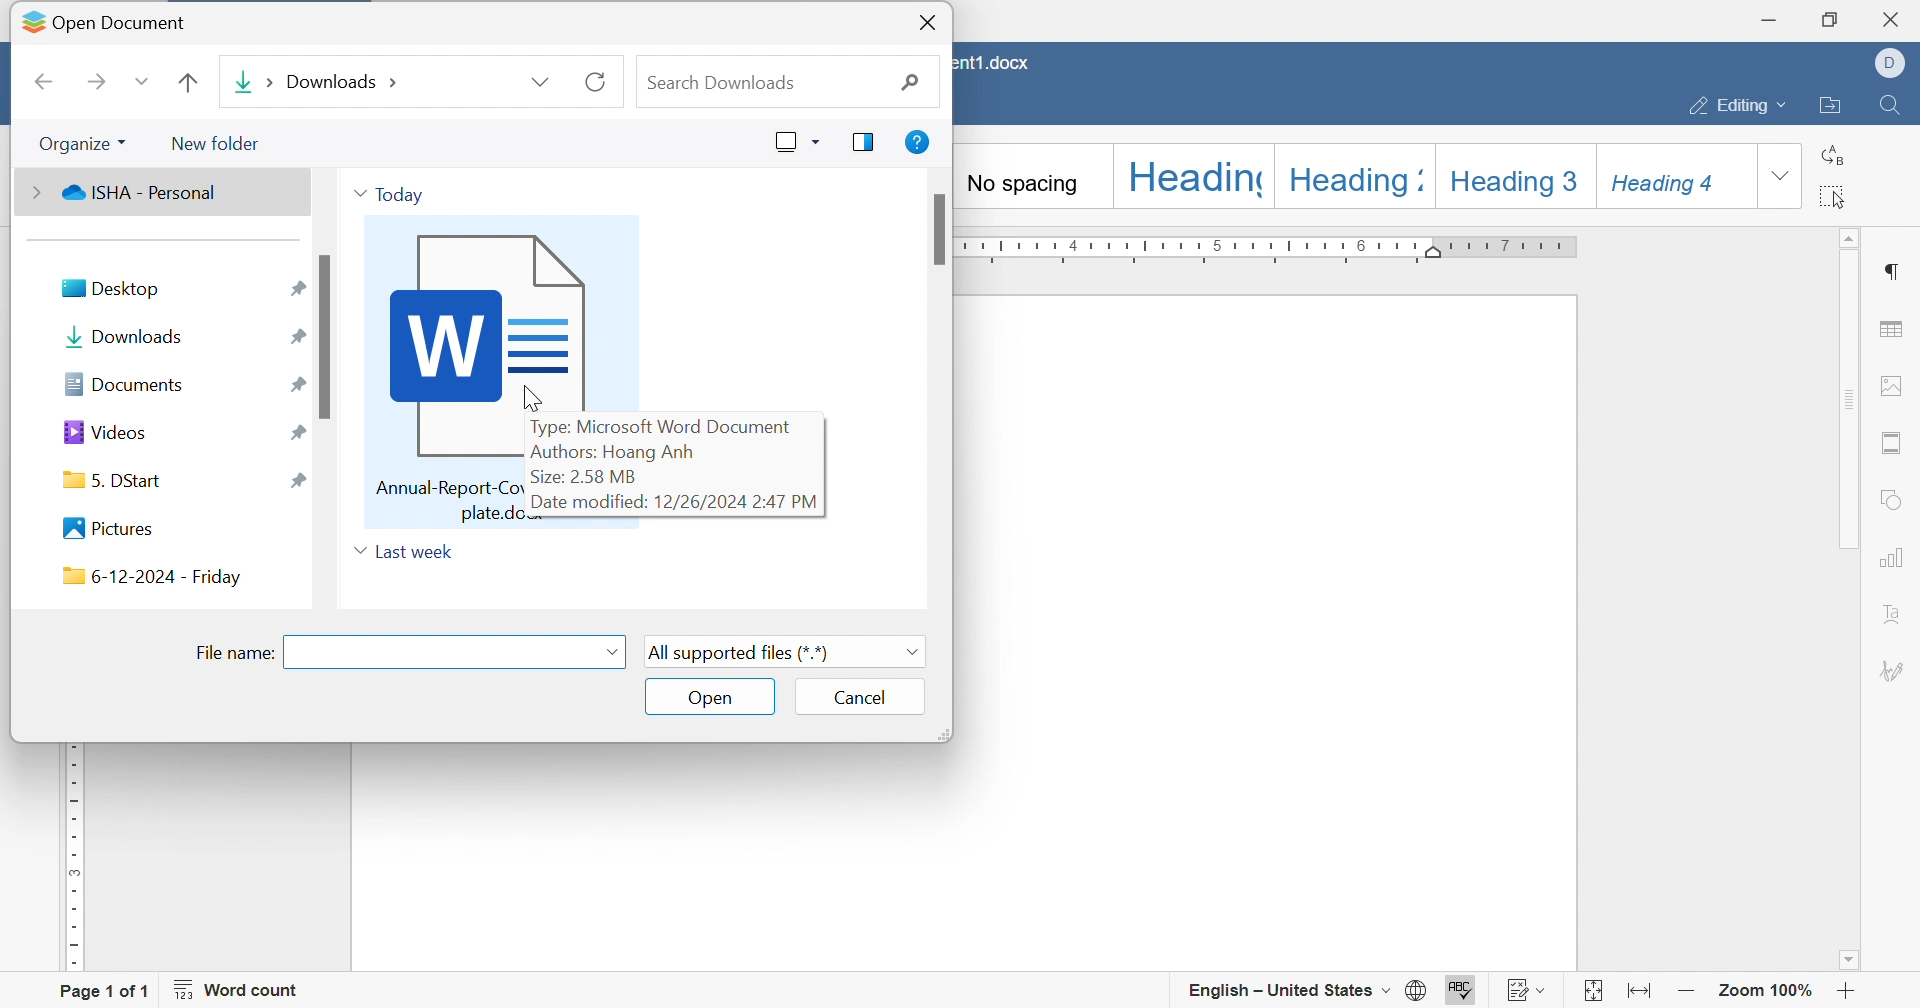 This screenshot has width=1920, height=1008. Describe the element at coordinates (680, 467) in the screenshot. I see `type: microsoft word document authors: hoang anh size 2.58 mb date modified: 12/26/2024 2:47 pm` at that location.